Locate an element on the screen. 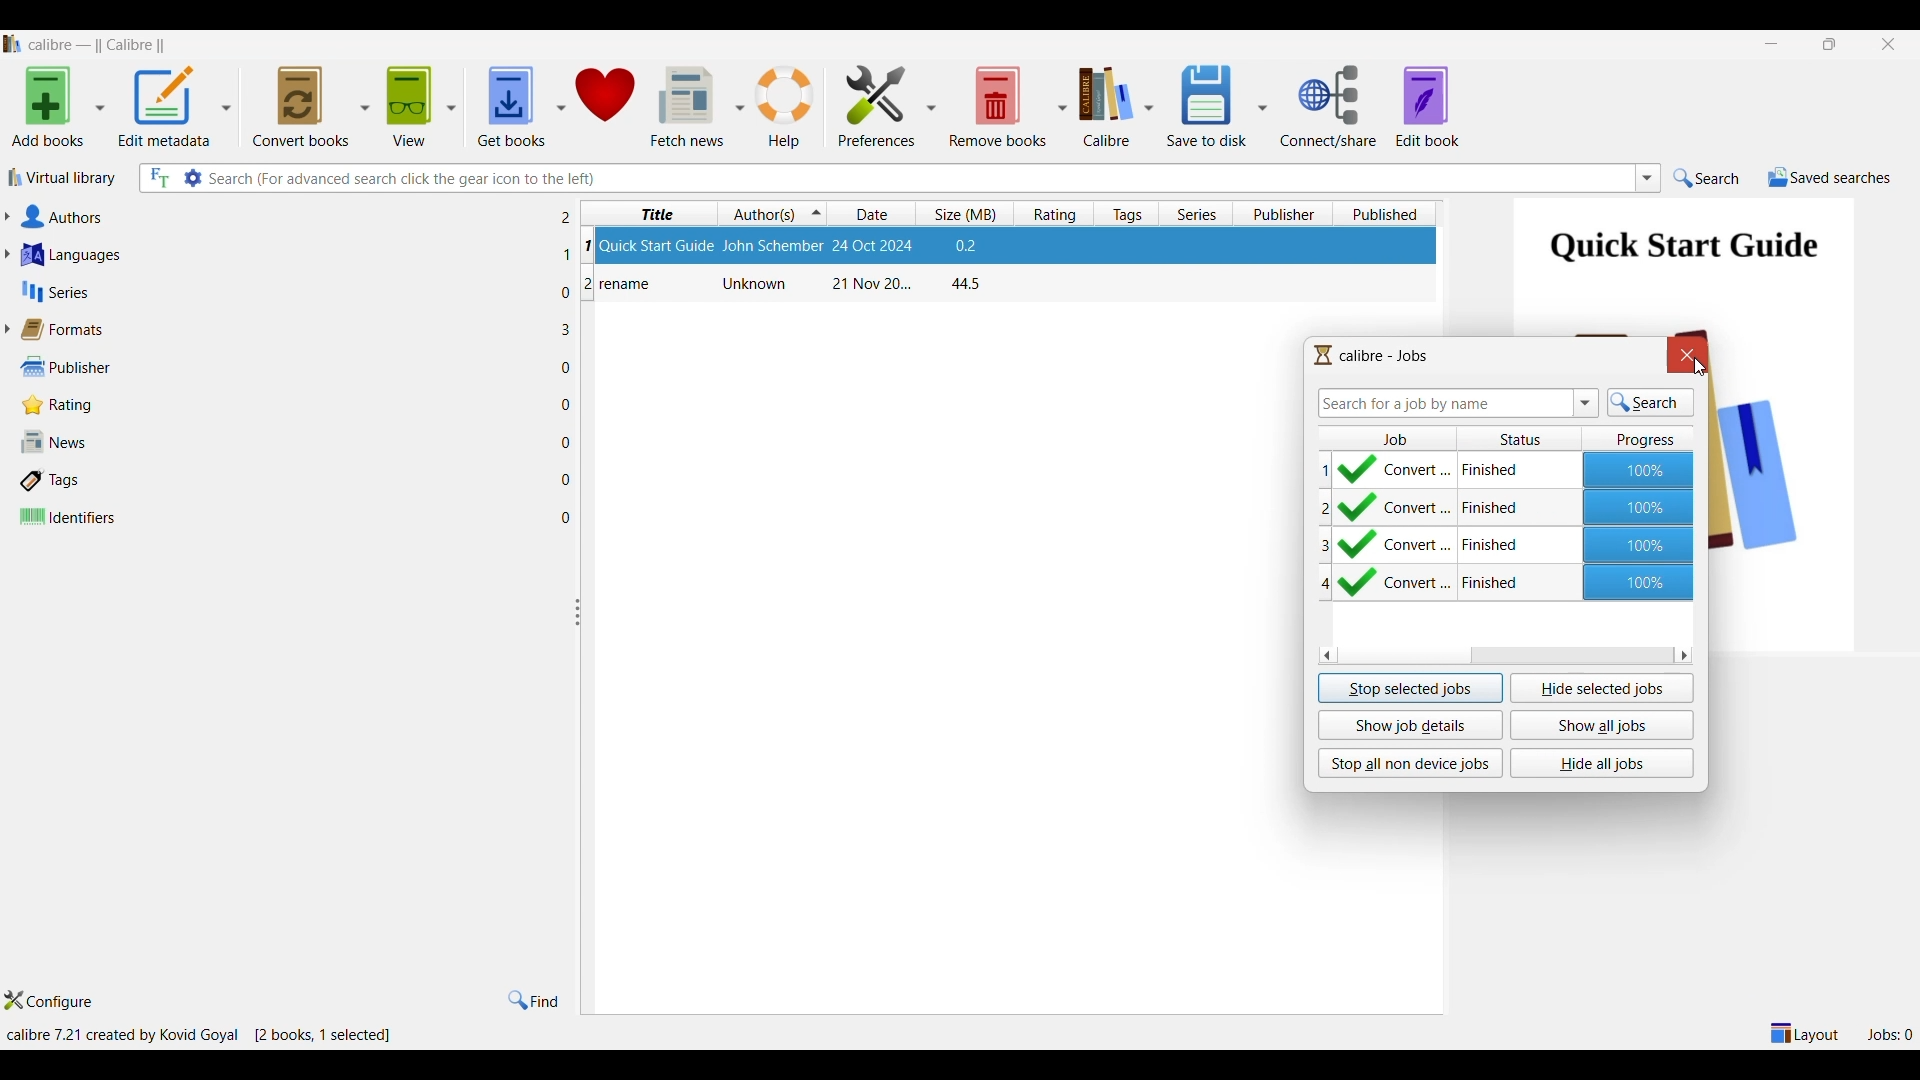  Stop selected jobs is located at coordinates (1412, 689).